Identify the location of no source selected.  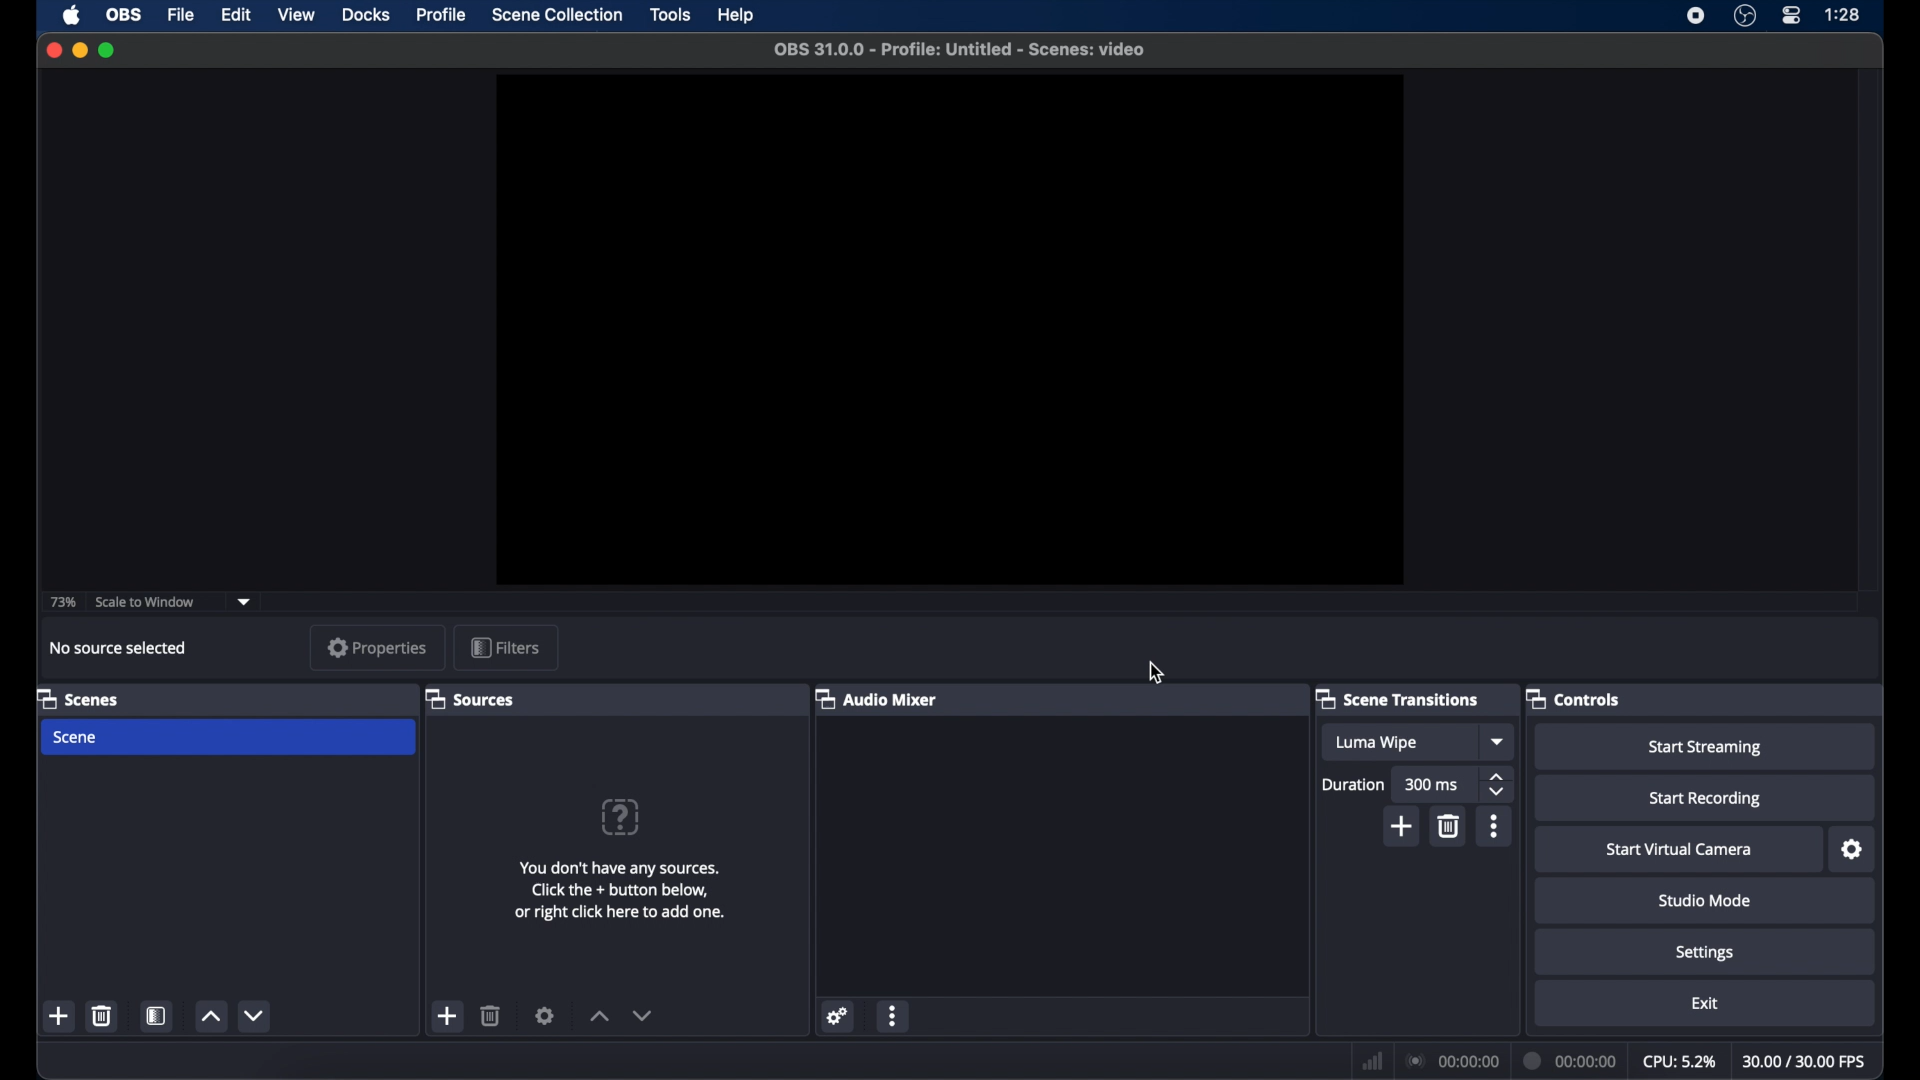
(120, 647).